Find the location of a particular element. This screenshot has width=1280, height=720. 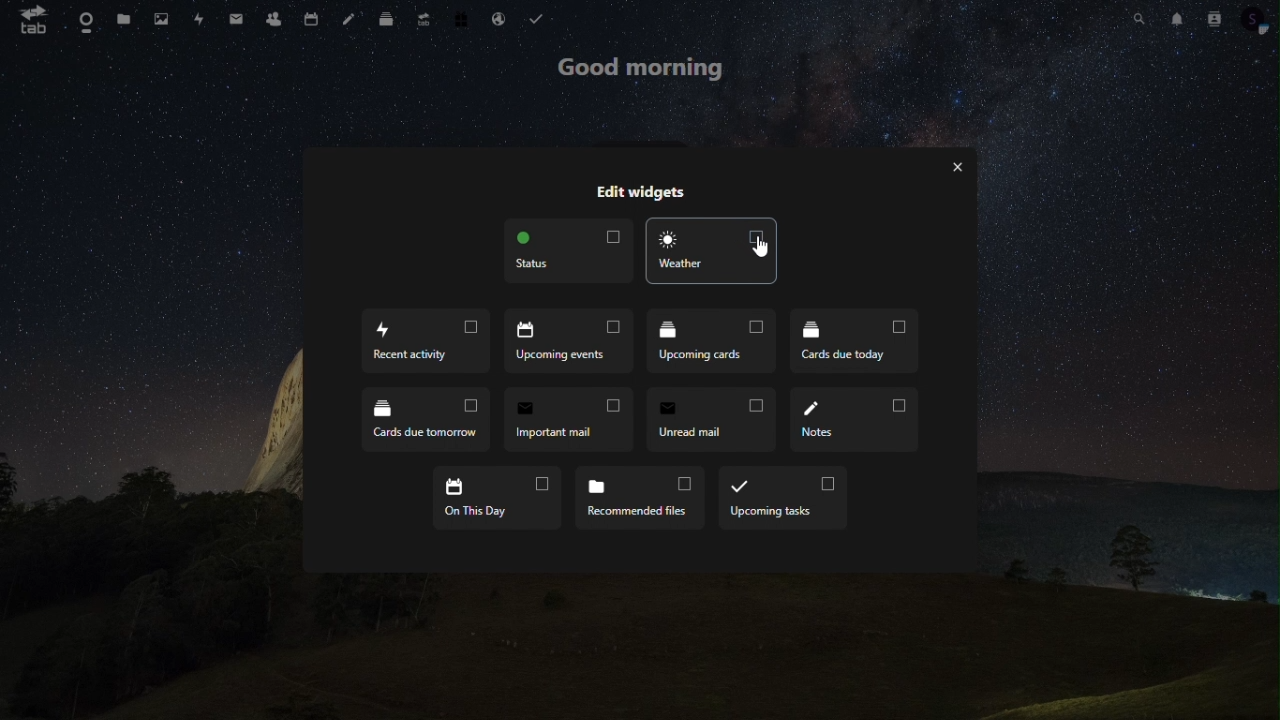

note is located at coordinates (350, 20).